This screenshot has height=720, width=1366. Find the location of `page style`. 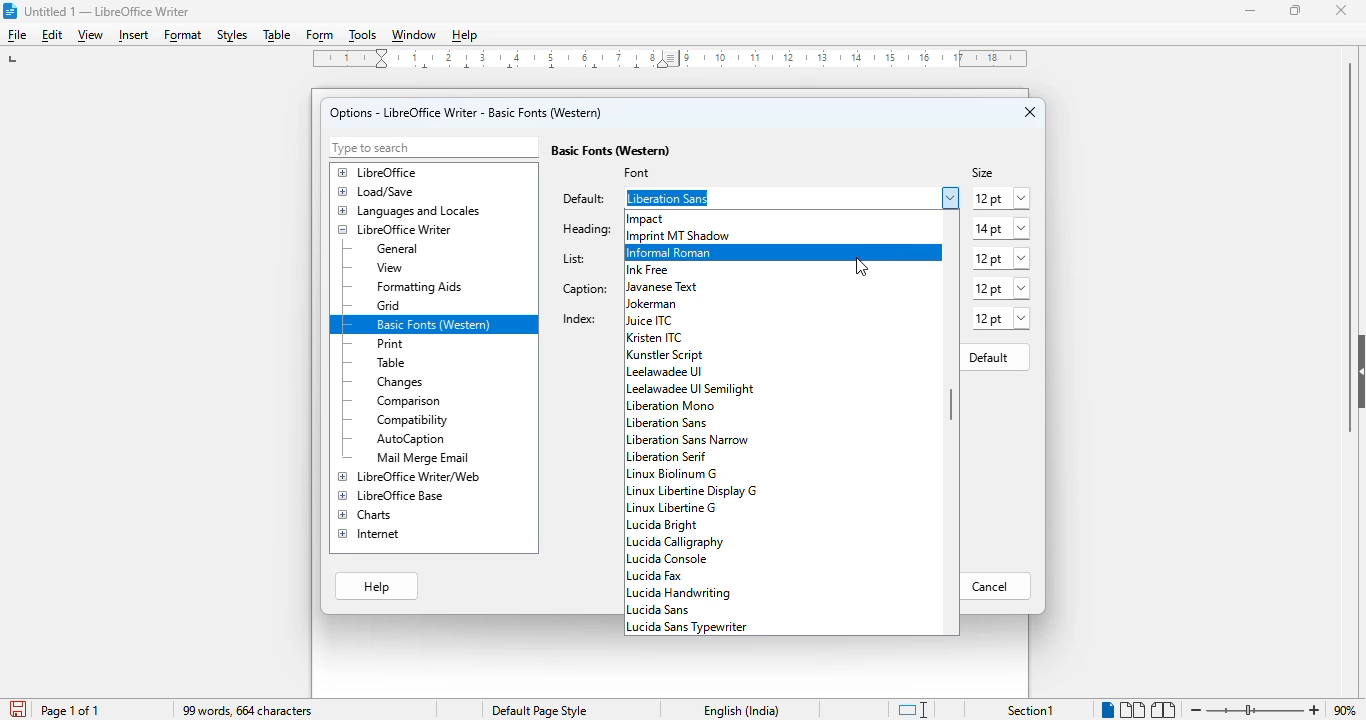

page style is located at coordinates (540, 711).